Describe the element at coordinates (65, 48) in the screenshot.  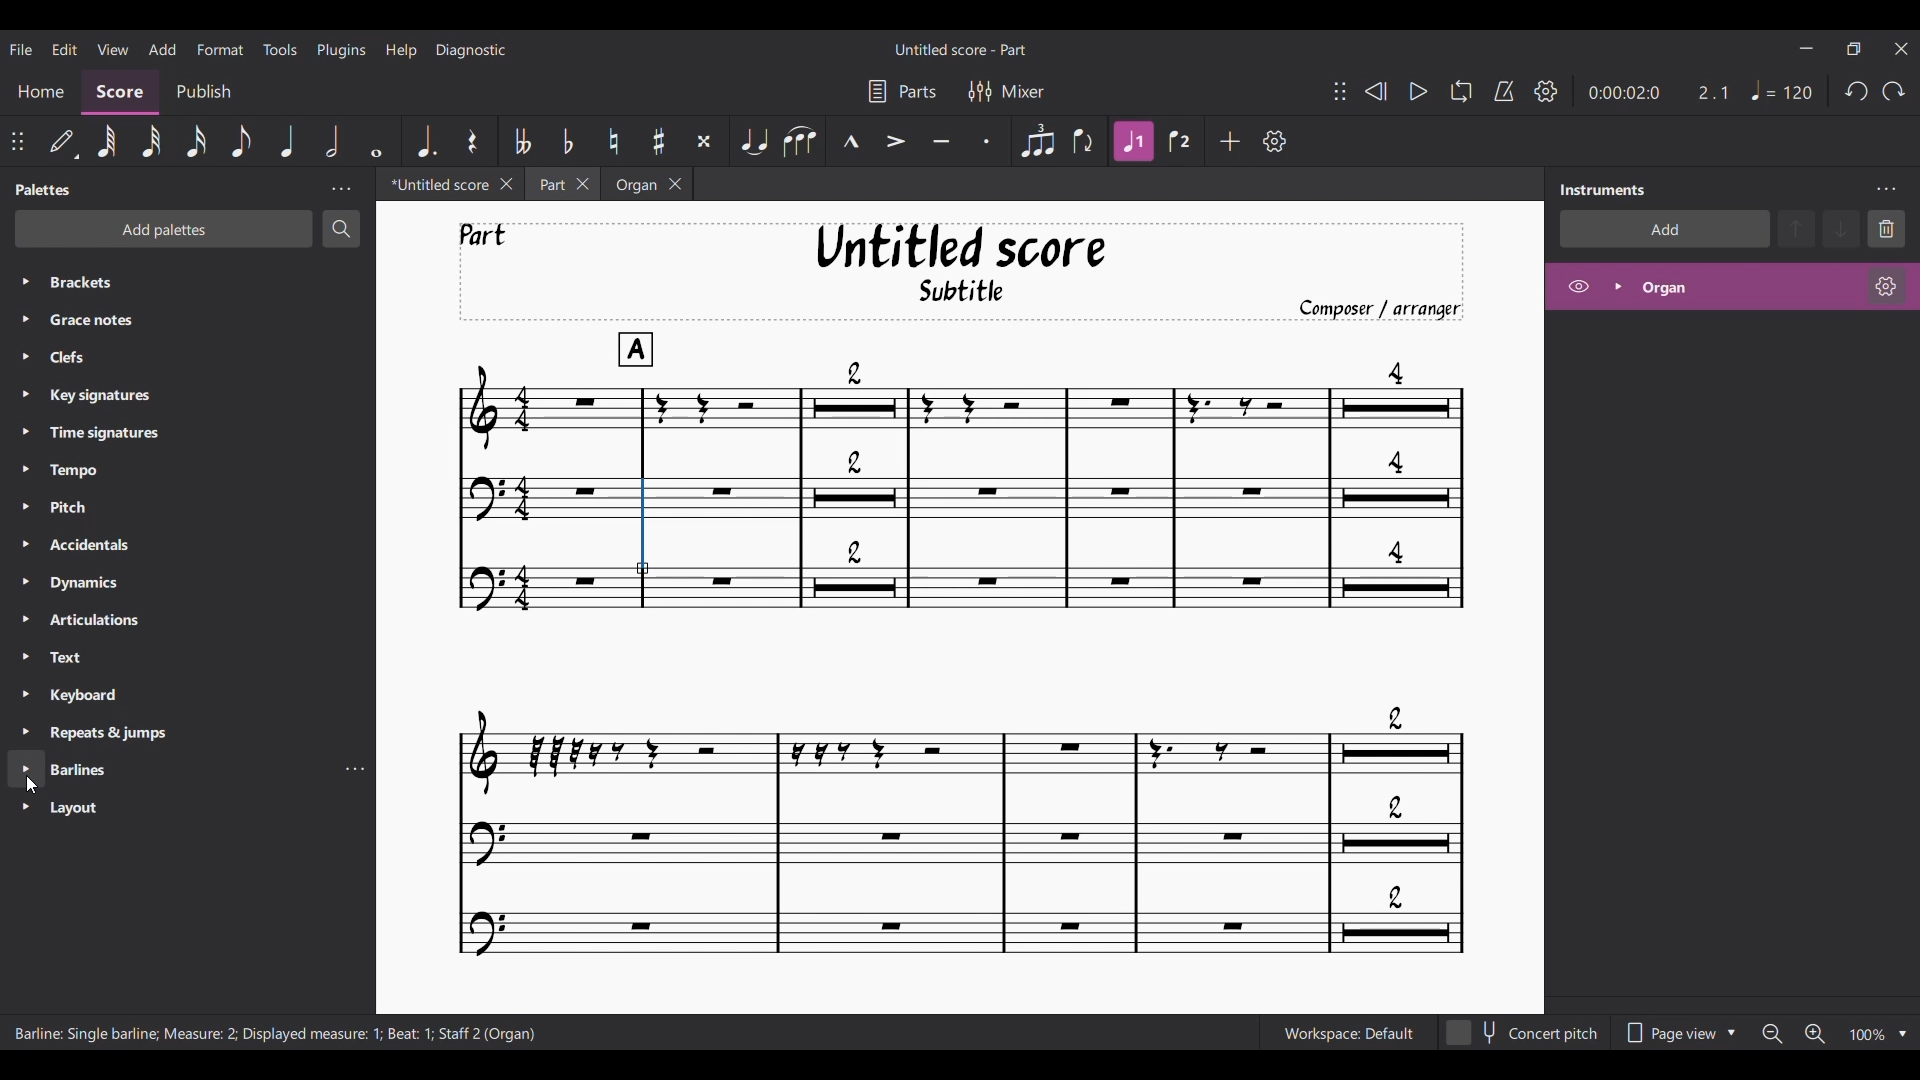
I see `Edit menu` at that location.